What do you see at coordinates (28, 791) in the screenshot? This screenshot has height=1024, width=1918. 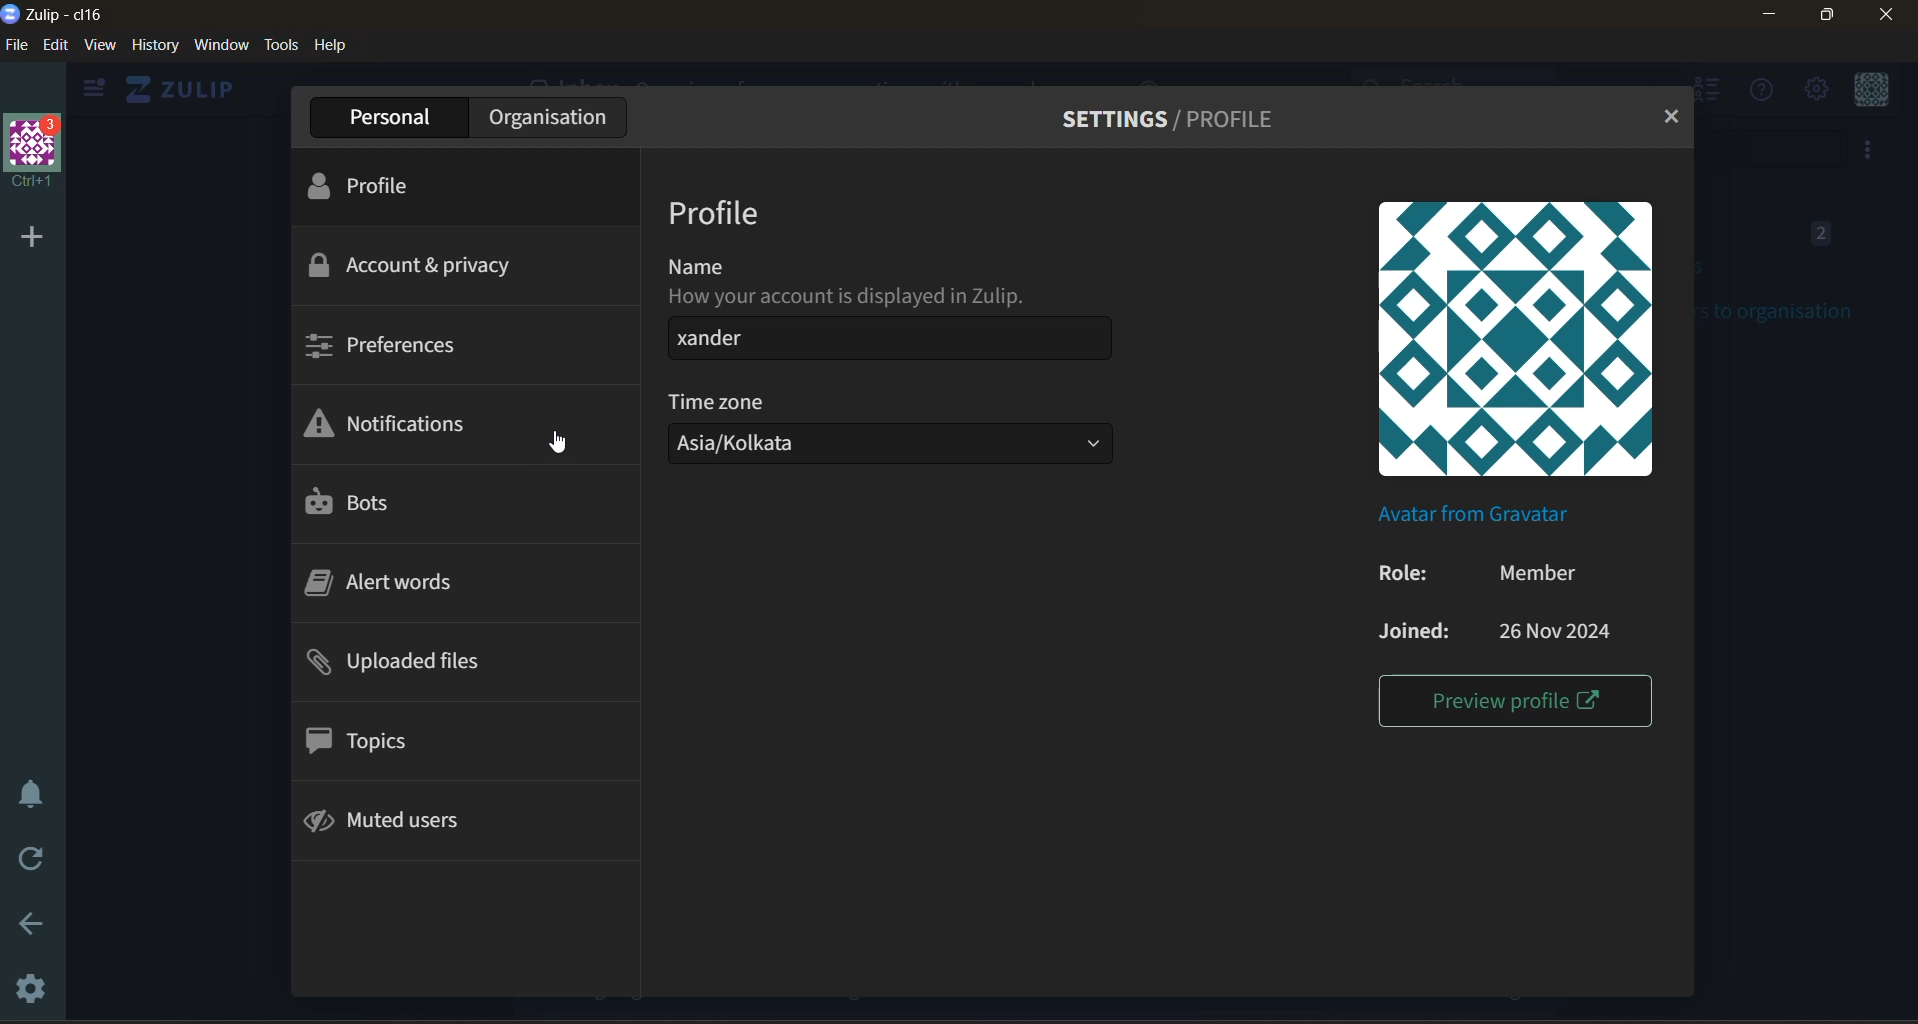 I see `enable do not disturb` at bounding box center [28, 791].